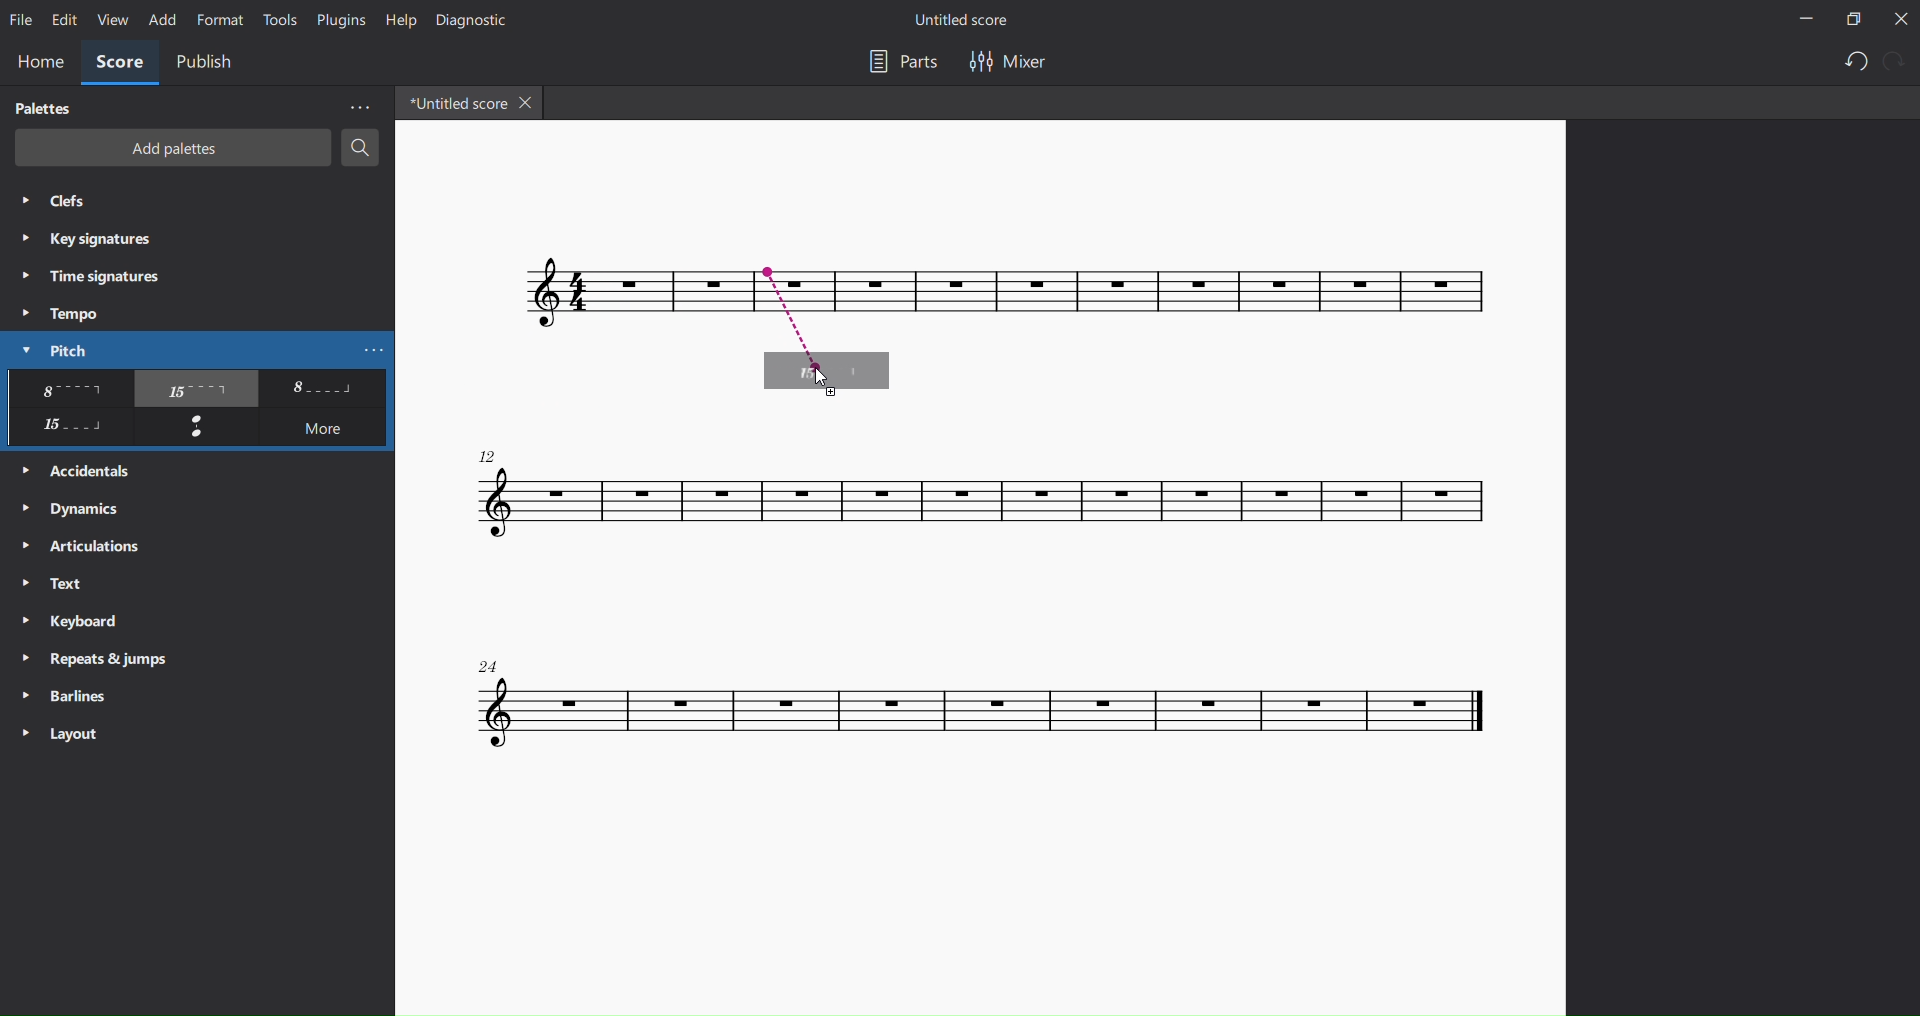  What do you see at coordinates (110, 20) in the screenshot?
I see `view` at bounding box center [110, 20].